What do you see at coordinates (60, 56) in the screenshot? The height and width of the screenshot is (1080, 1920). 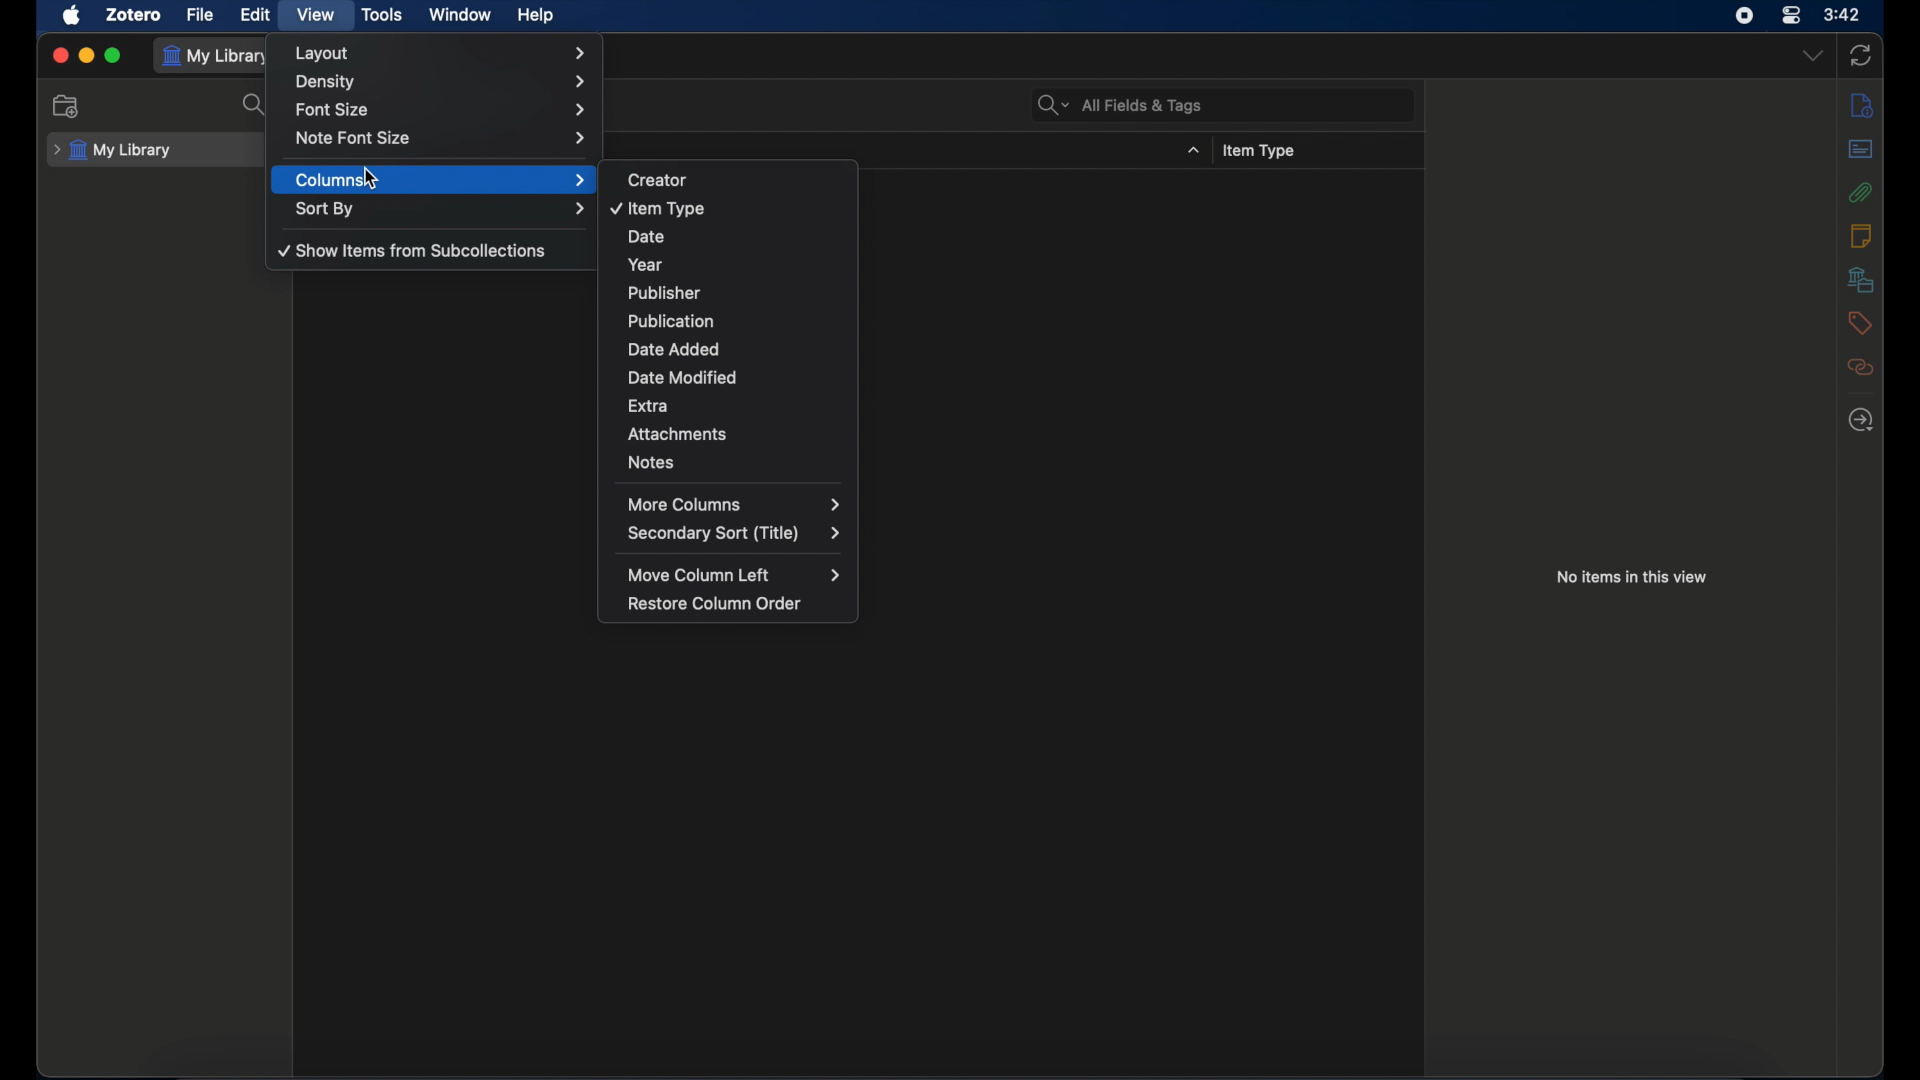 I see `close` at bounding box center [60, 56].